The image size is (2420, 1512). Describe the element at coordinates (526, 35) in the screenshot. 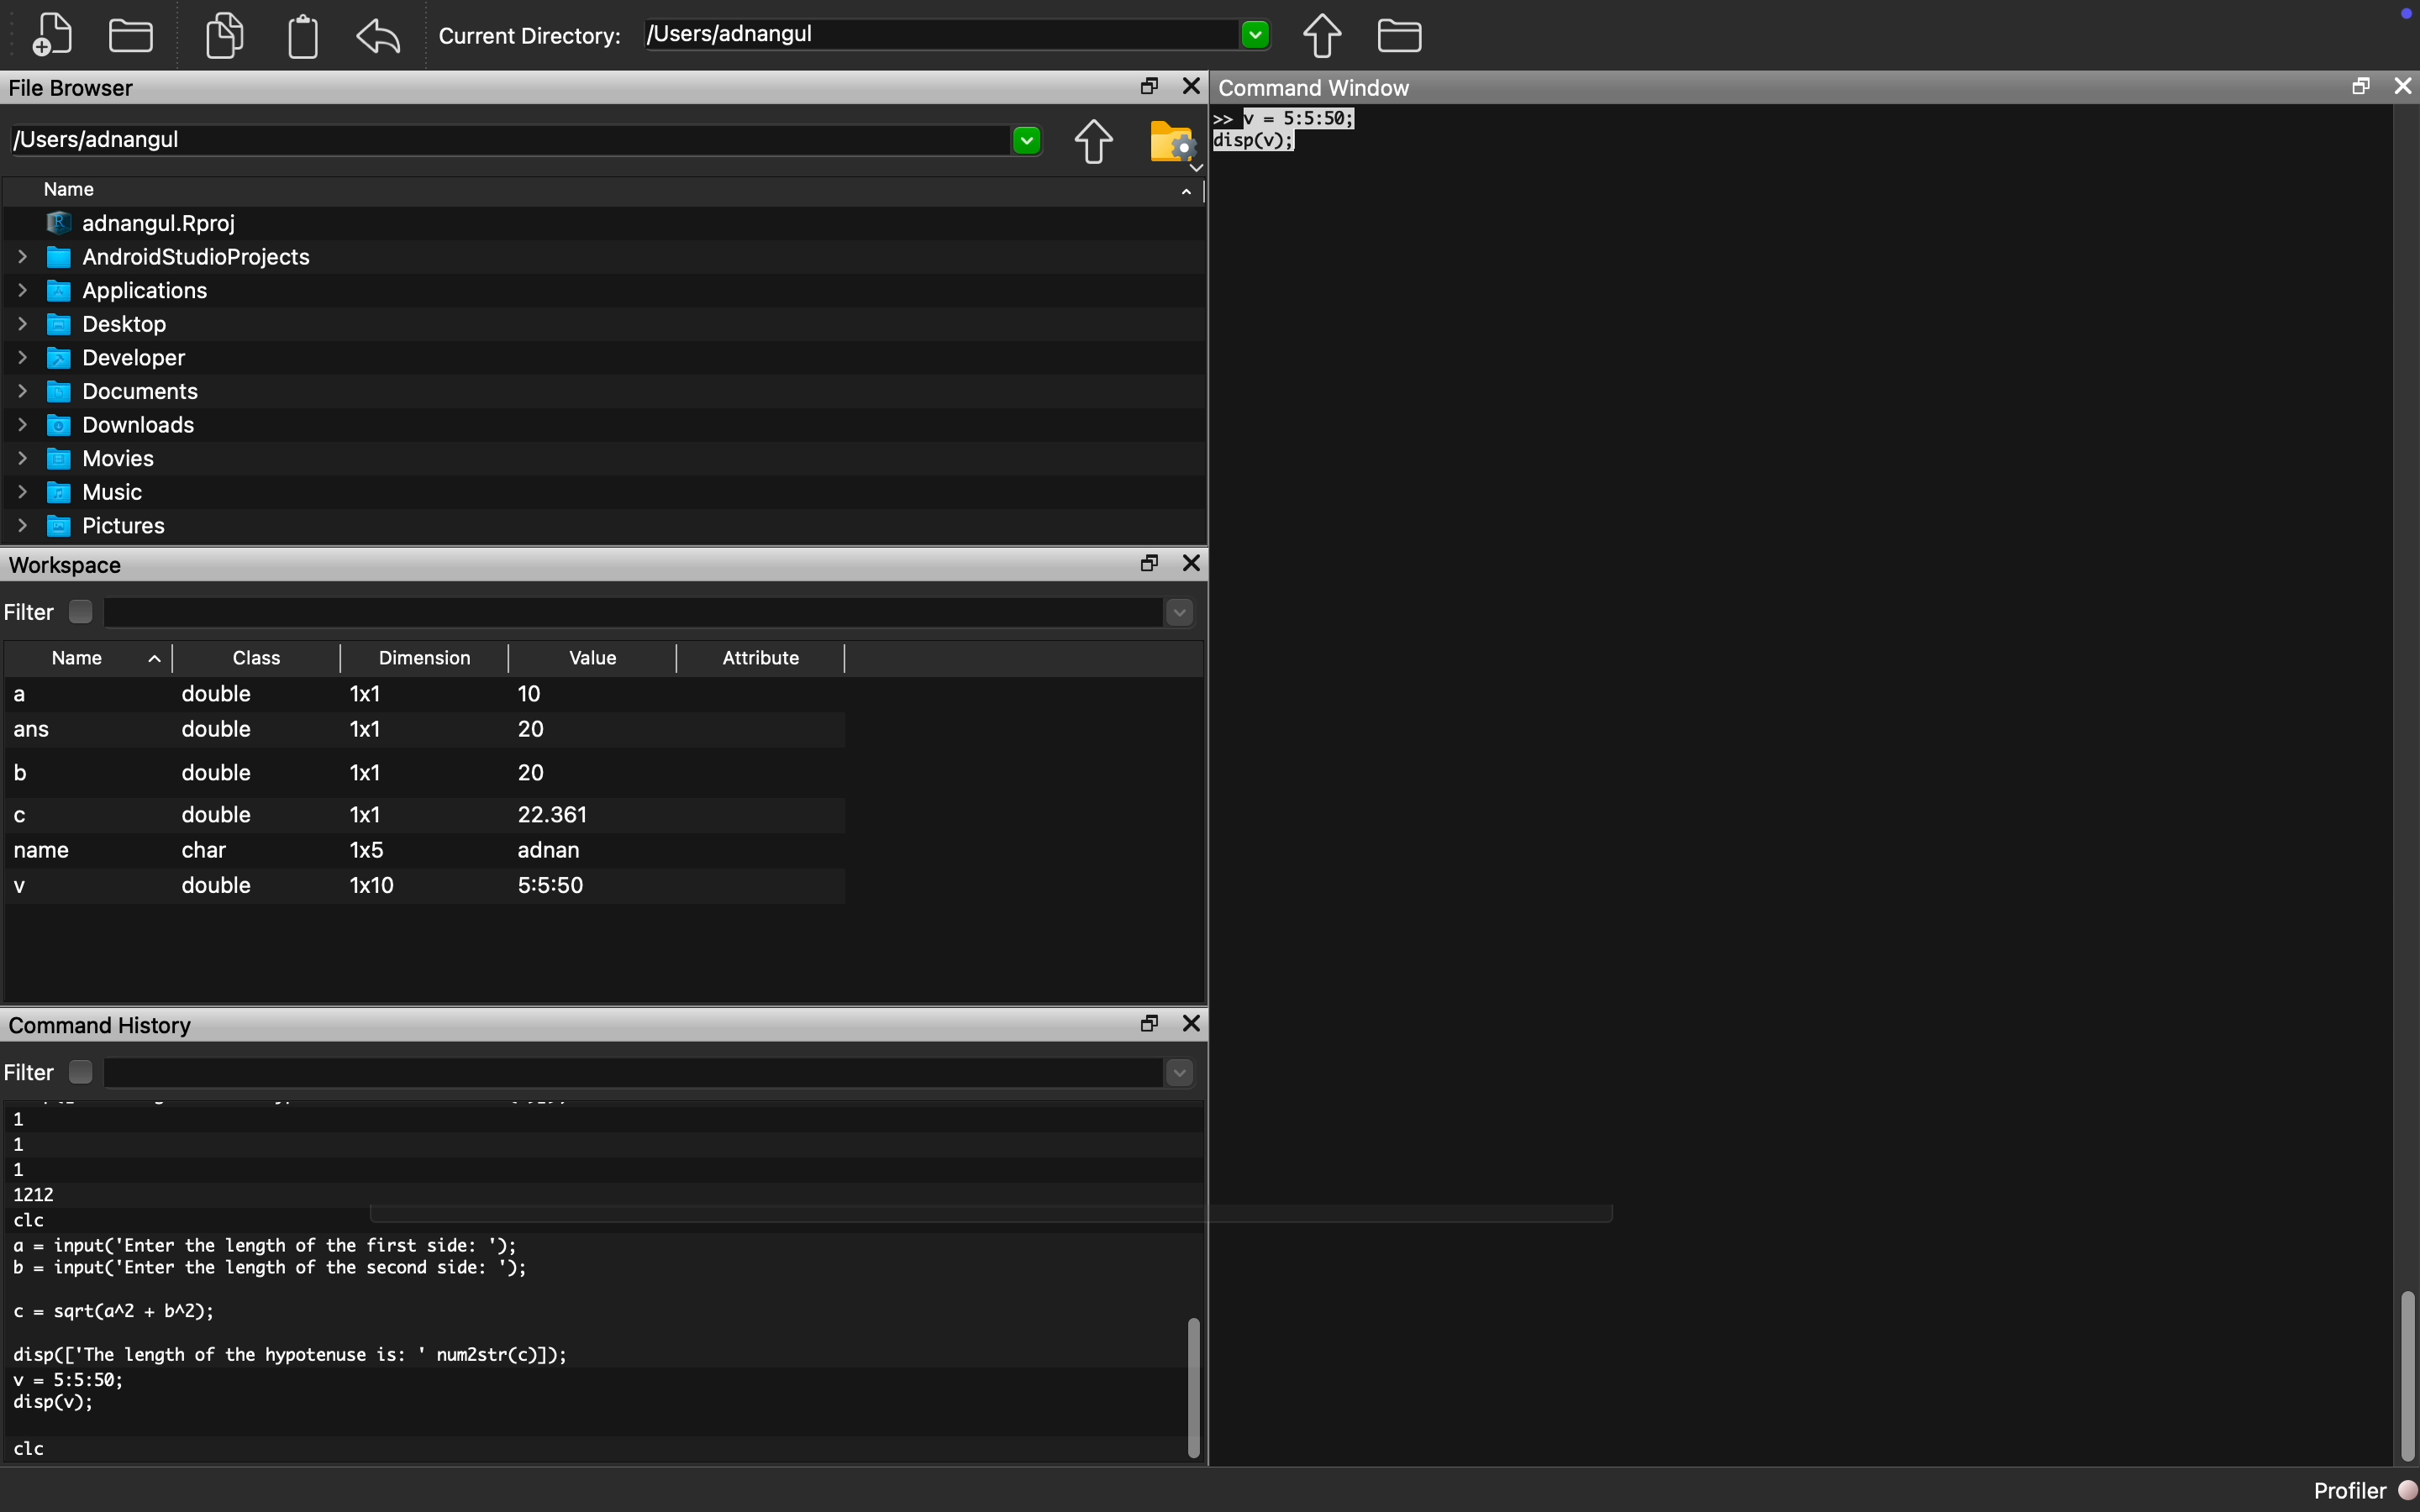

I see `Current Directory:` at that location.